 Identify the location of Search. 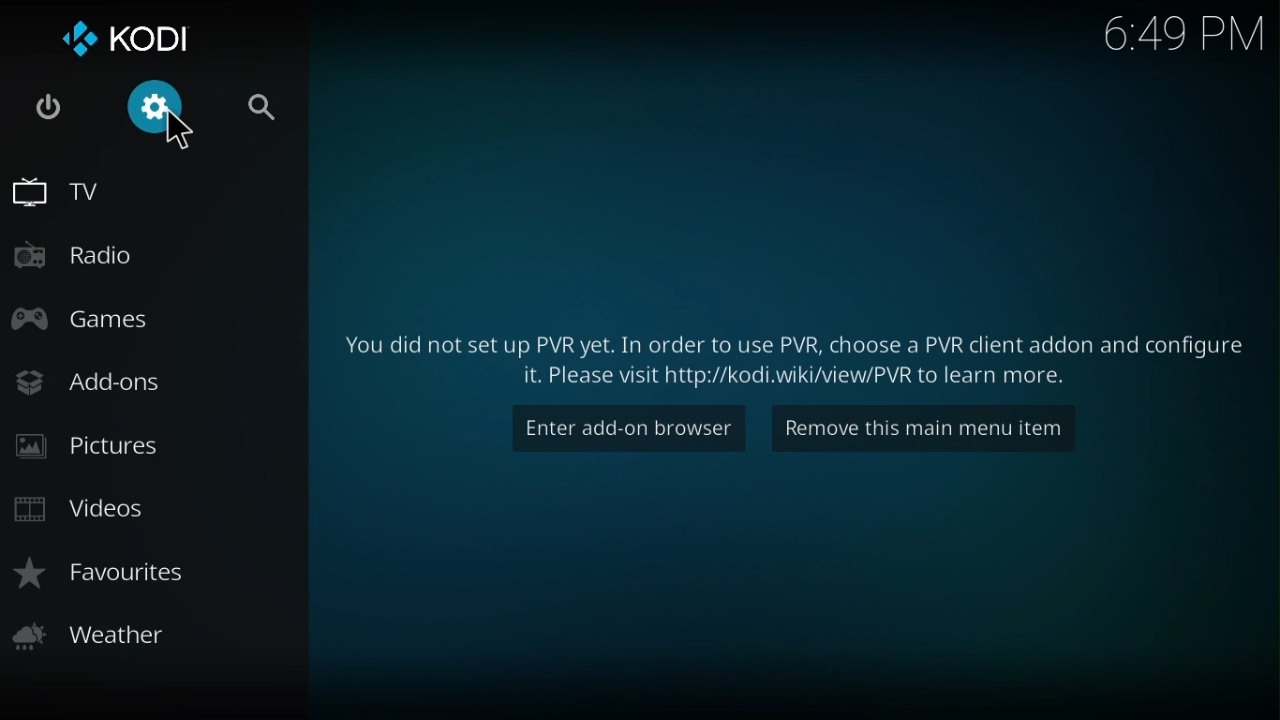
(259, 104).